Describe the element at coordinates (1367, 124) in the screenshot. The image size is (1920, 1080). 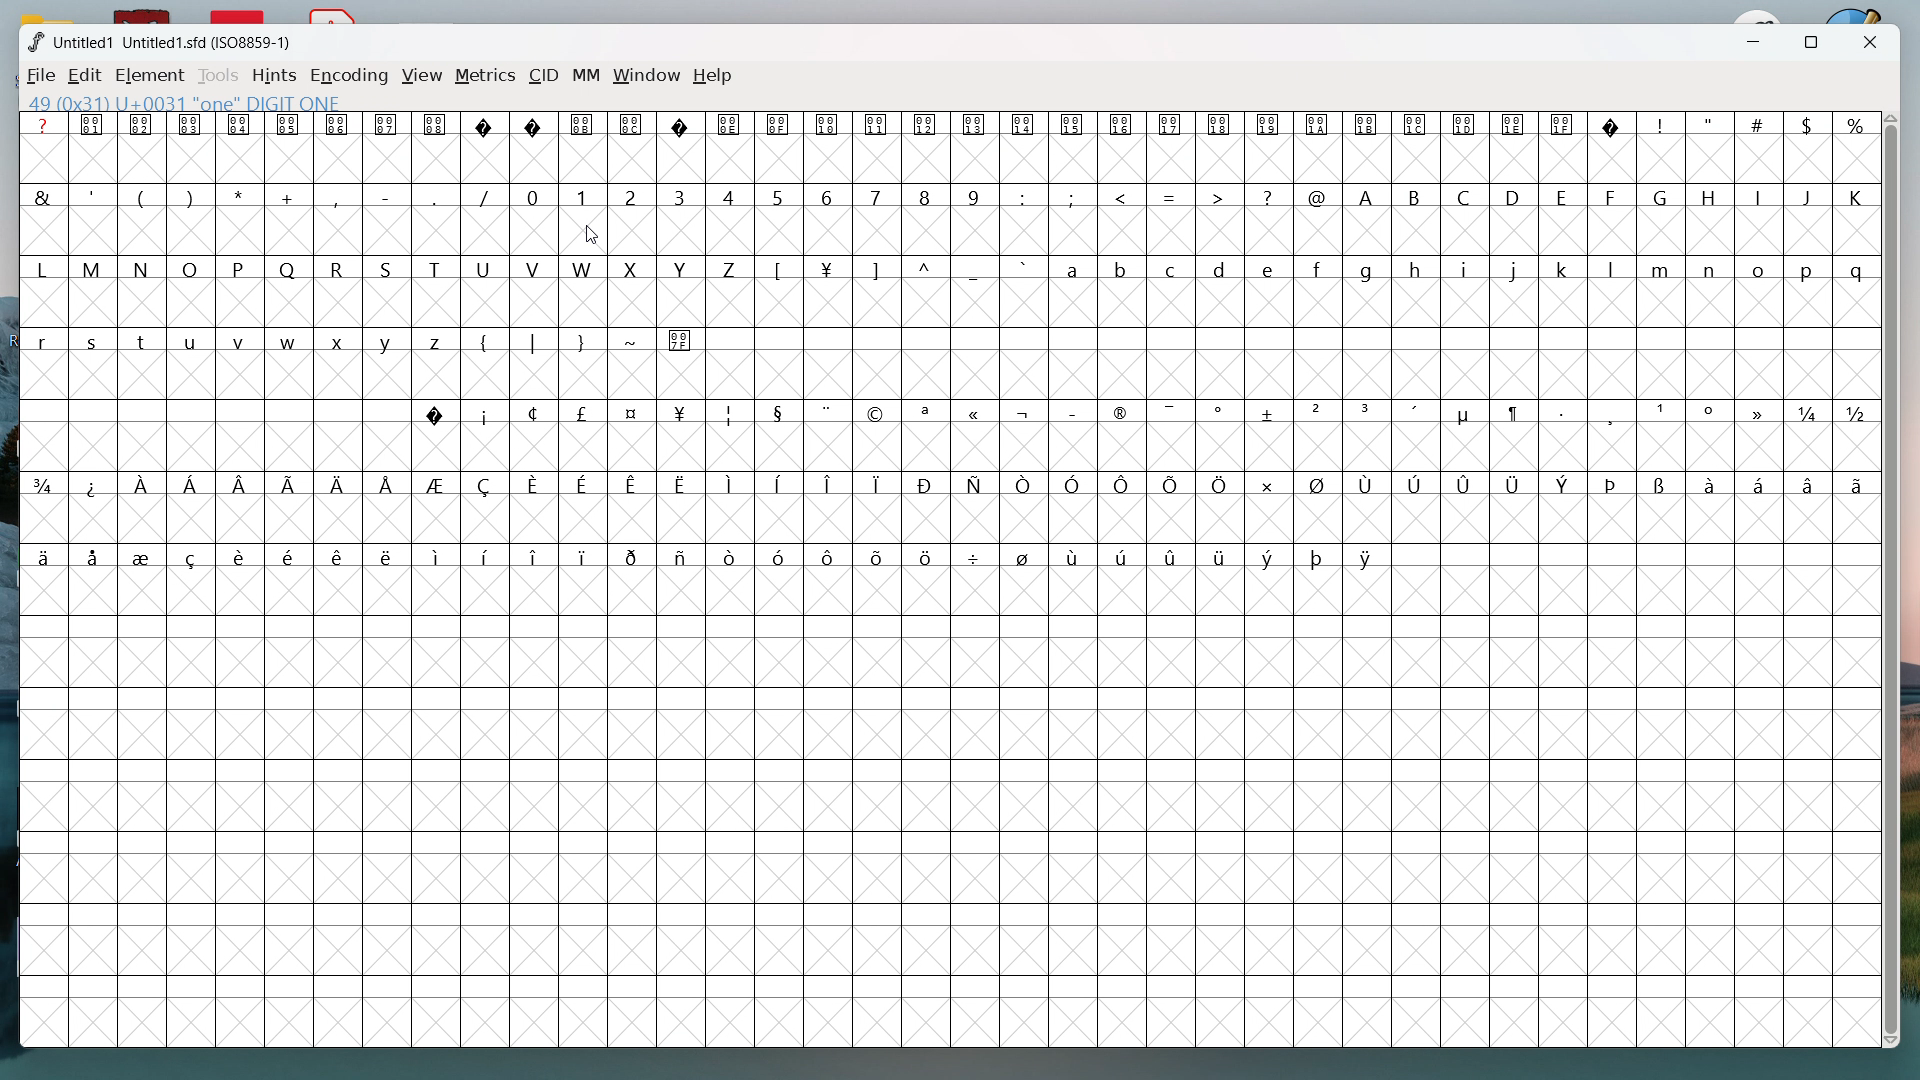
I see `symbol` at that location.